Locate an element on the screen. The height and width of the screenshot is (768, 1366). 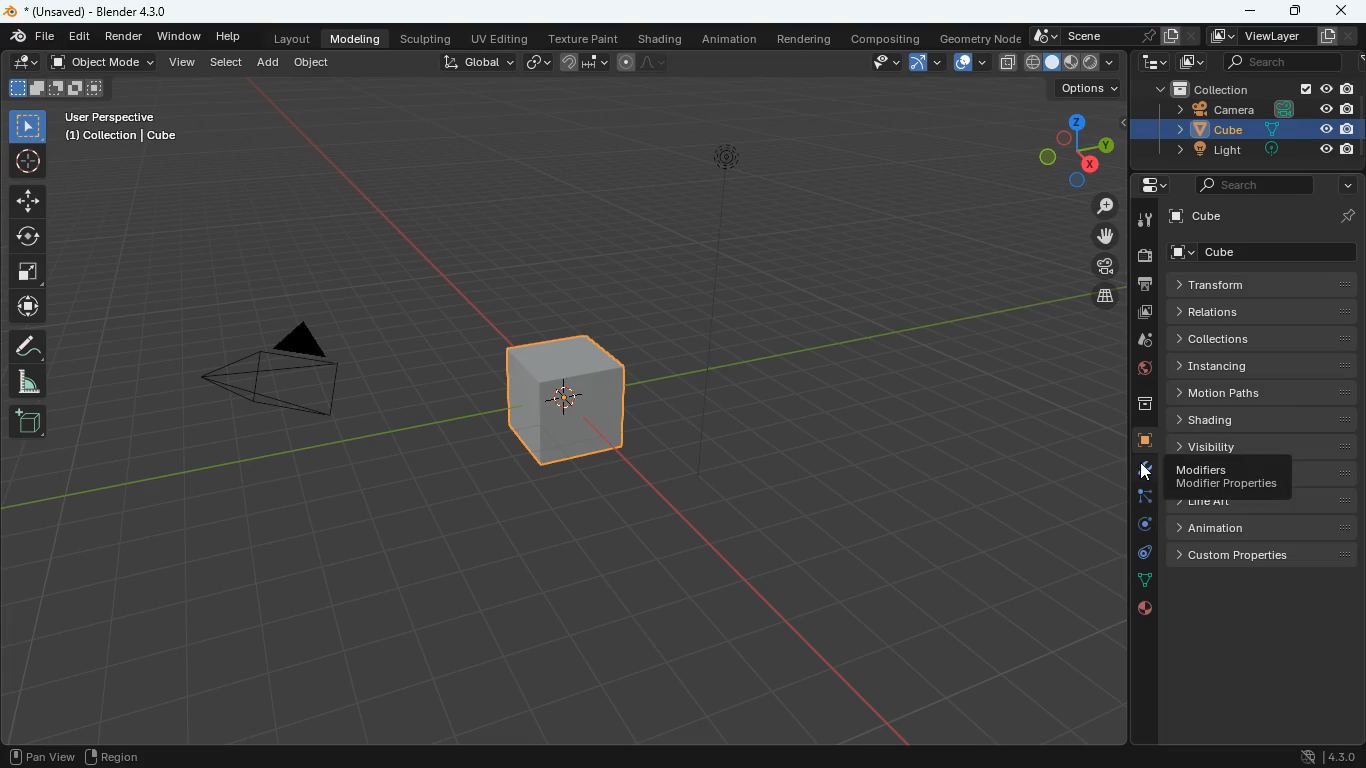
public is located at coordinates (1146, 610).